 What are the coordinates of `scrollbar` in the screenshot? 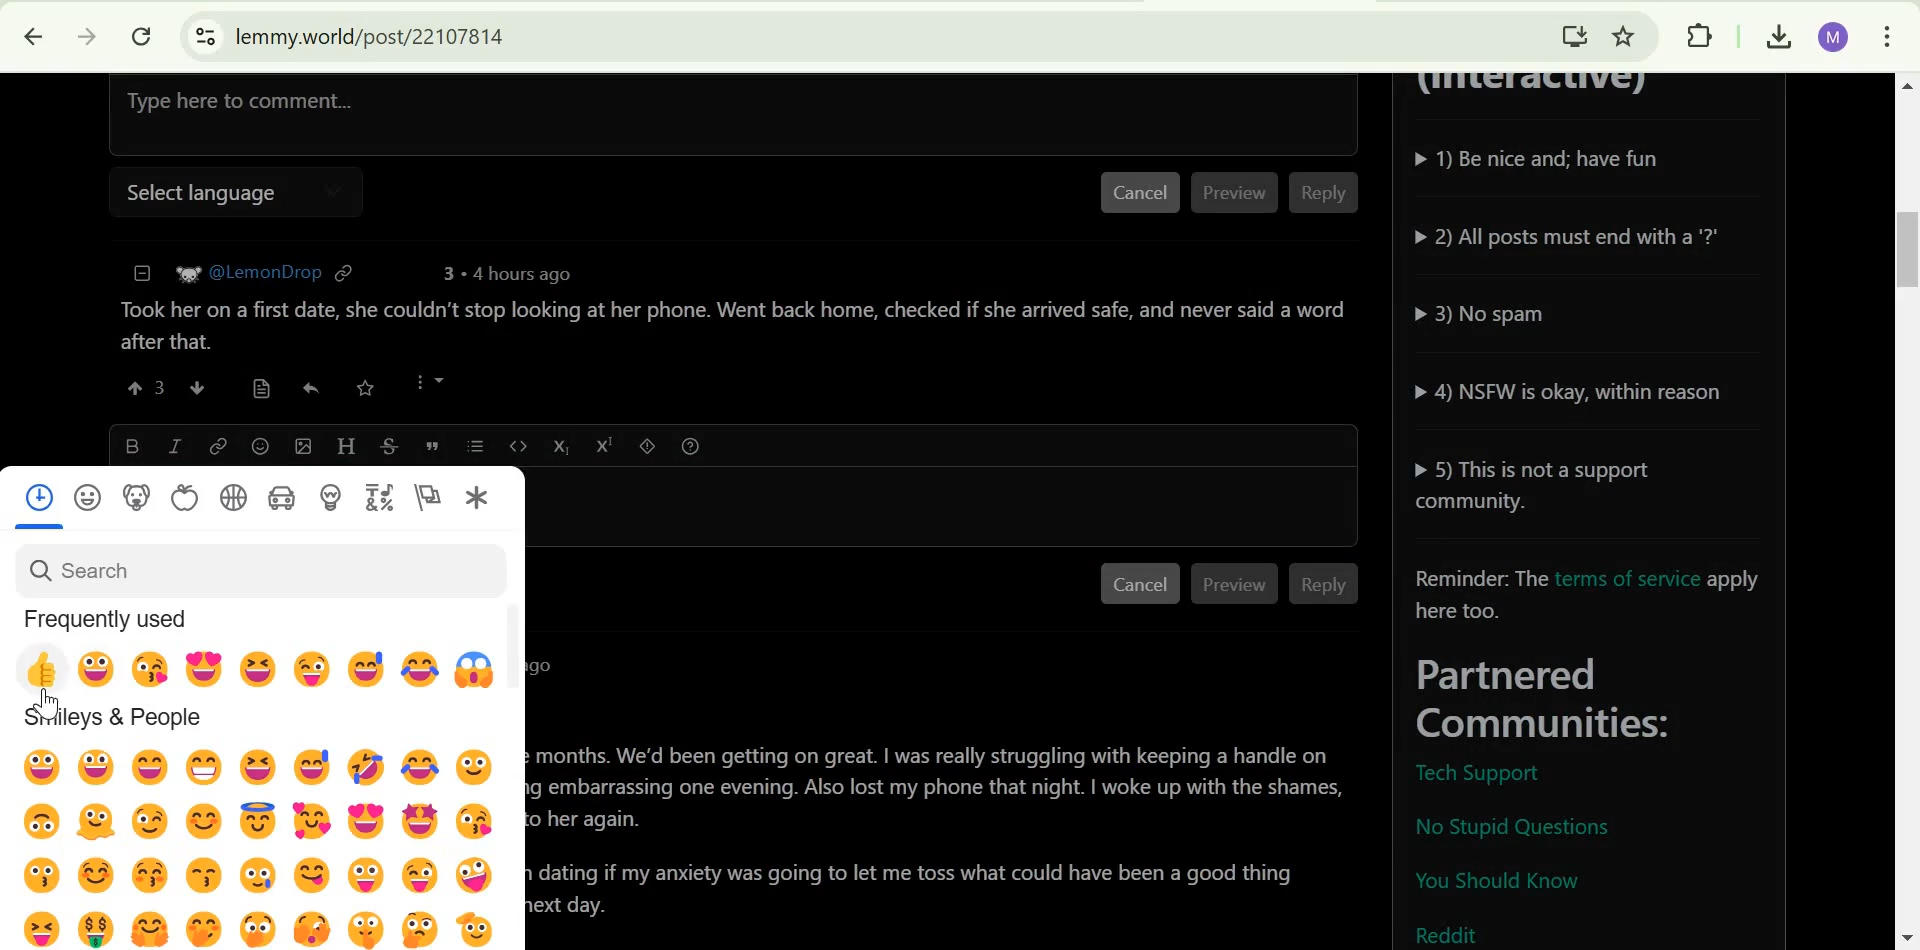 It's located at (1904, 512).